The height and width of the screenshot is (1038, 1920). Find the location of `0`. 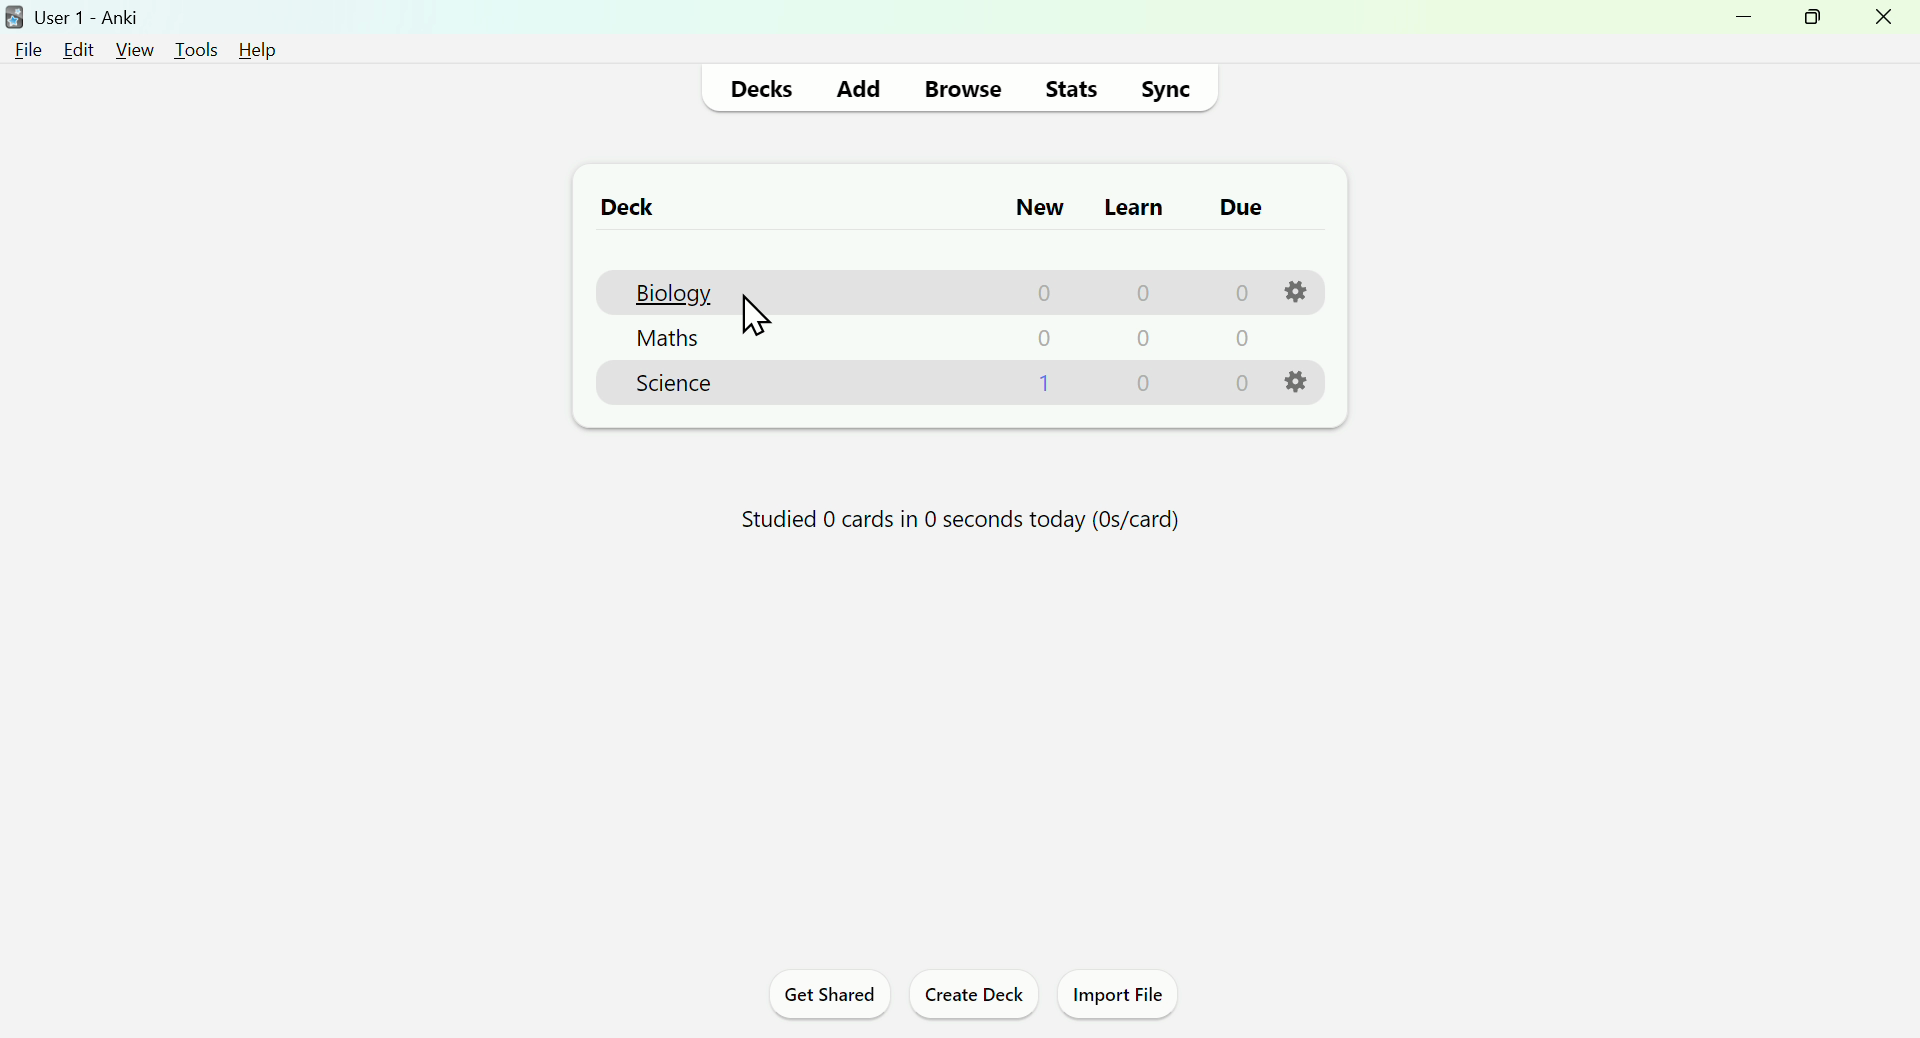

0 is located at coordinates (1239, 383).